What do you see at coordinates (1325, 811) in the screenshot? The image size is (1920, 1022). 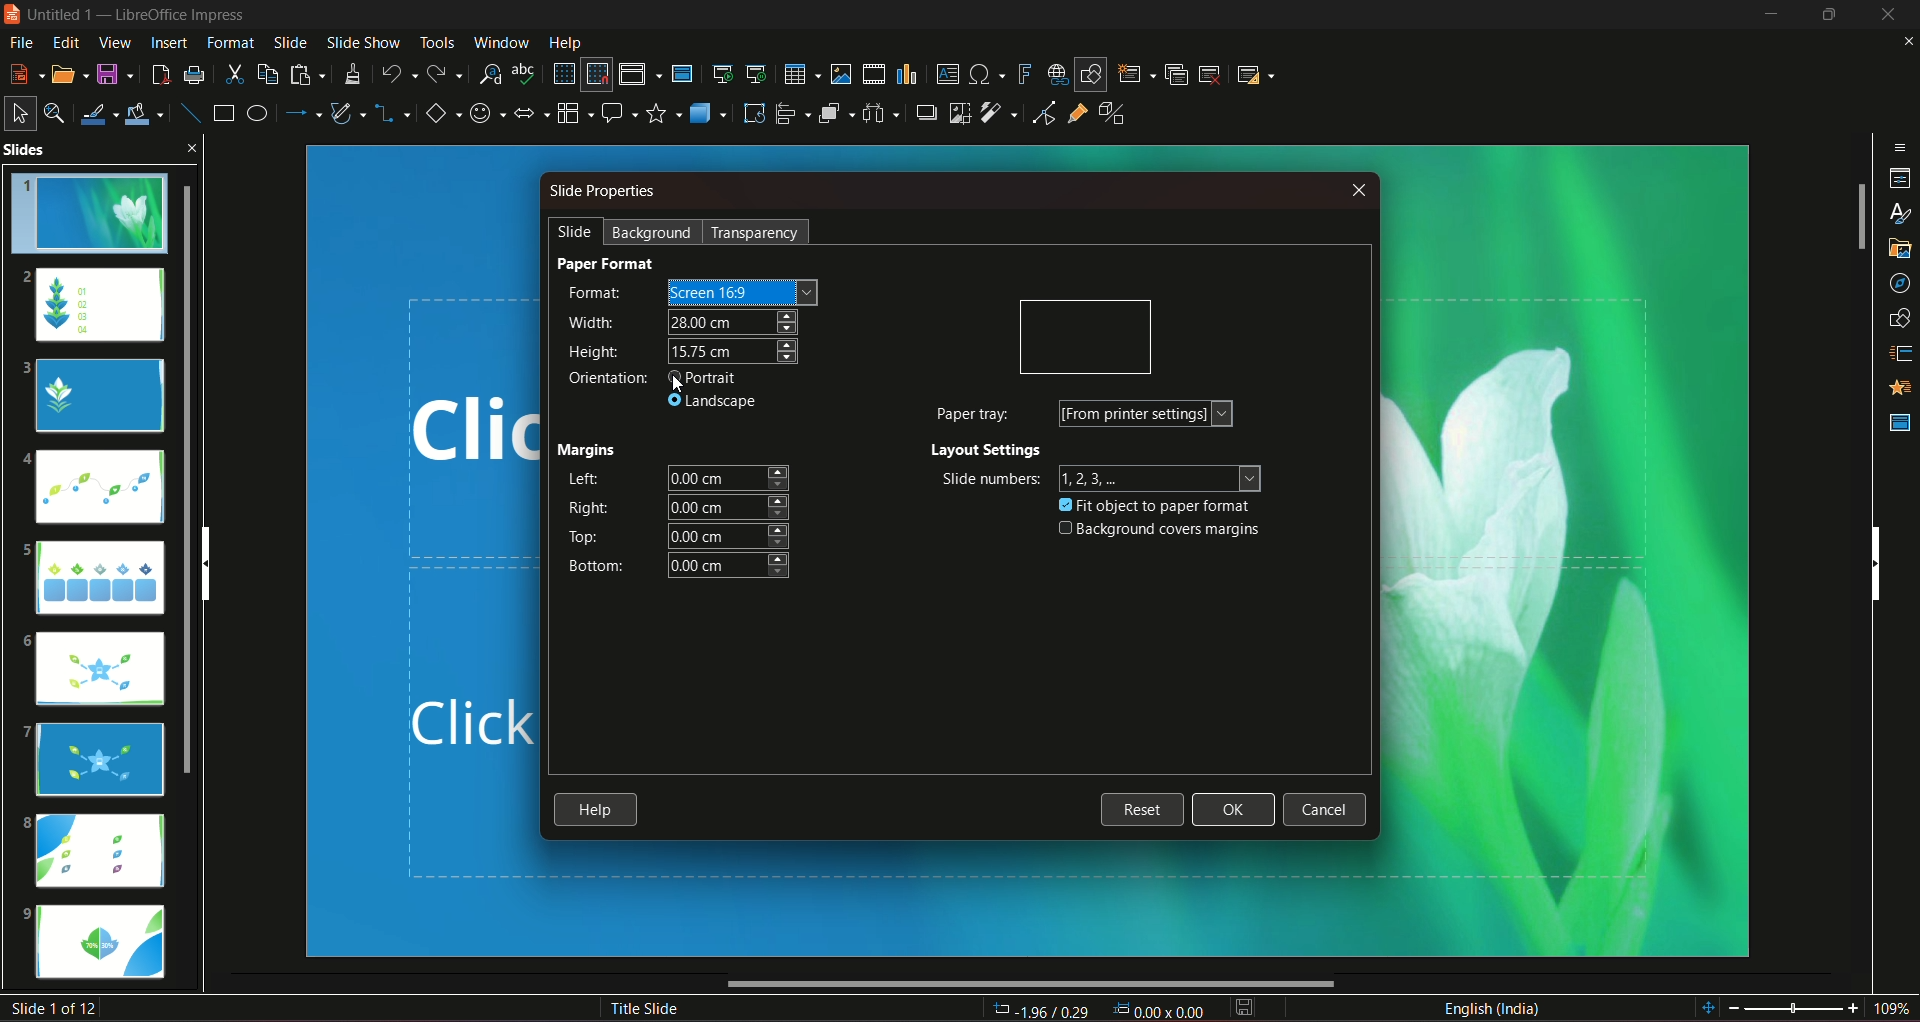 I see `cancel` at bounding box center [1325, 811].